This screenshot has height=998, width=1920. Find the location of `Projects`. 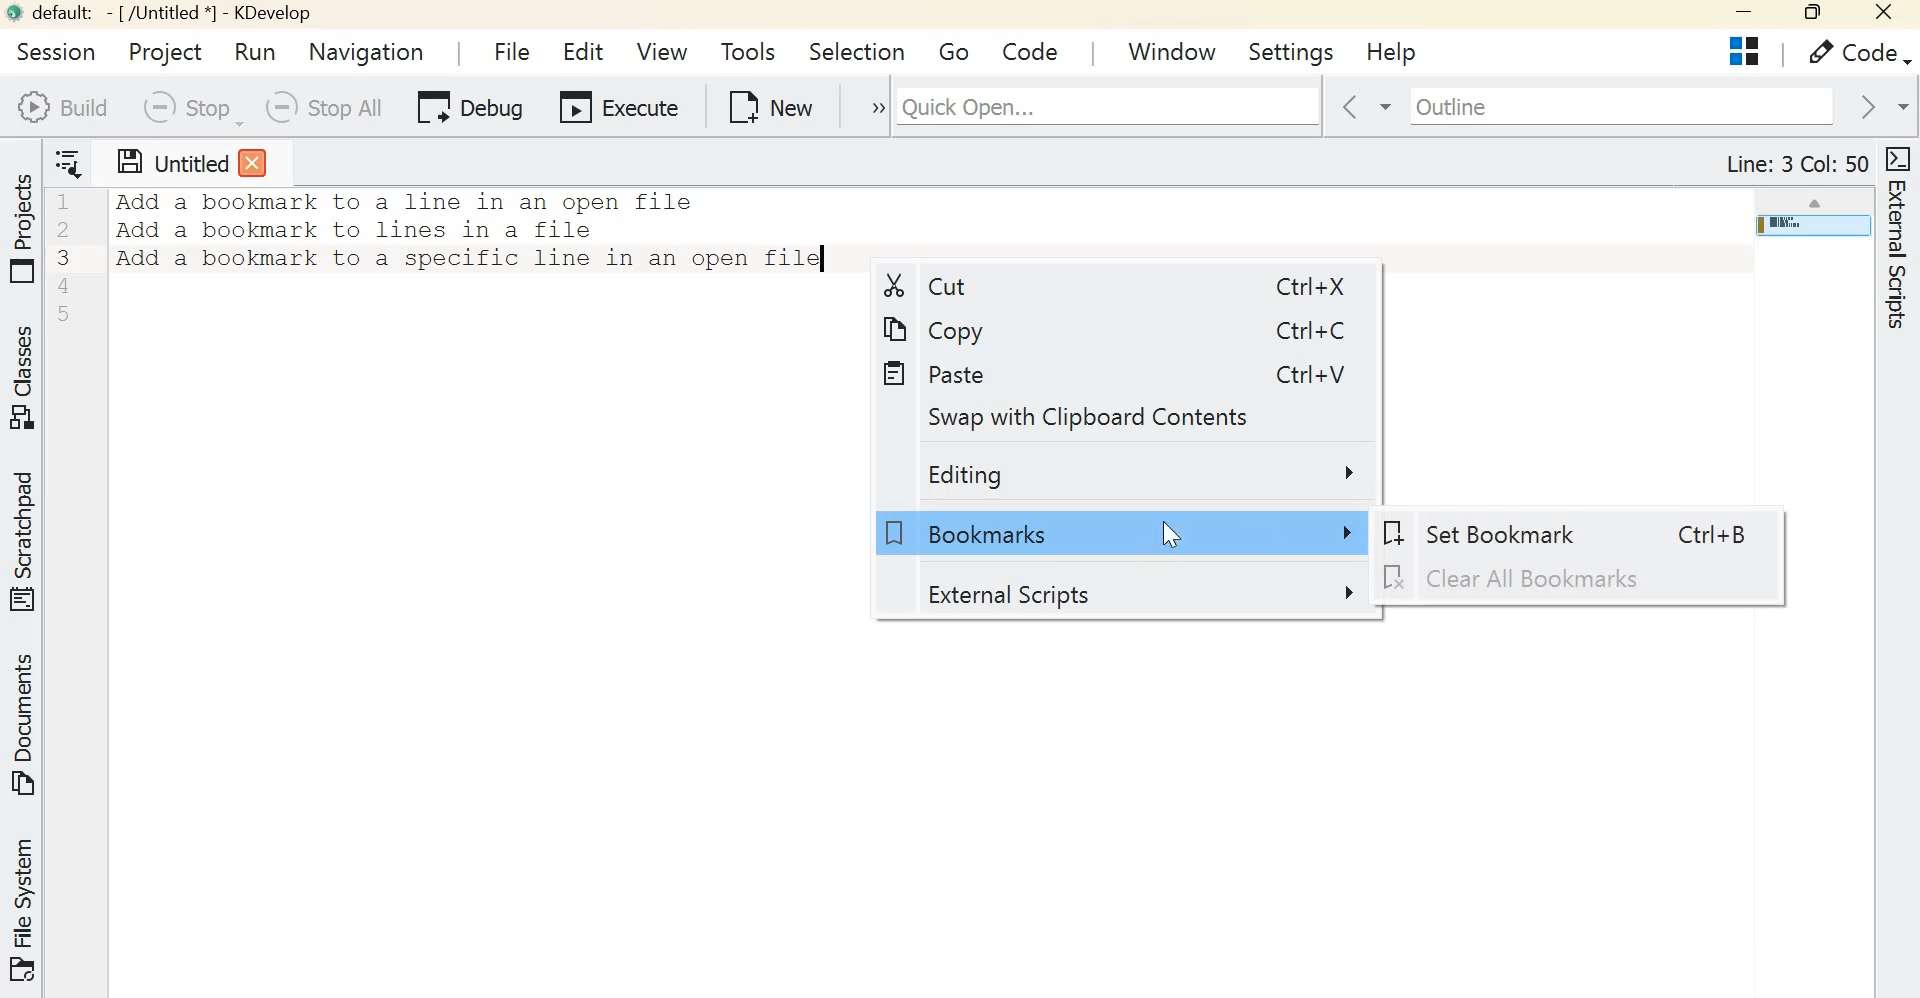

Projects is located at coordinates (23, 229).